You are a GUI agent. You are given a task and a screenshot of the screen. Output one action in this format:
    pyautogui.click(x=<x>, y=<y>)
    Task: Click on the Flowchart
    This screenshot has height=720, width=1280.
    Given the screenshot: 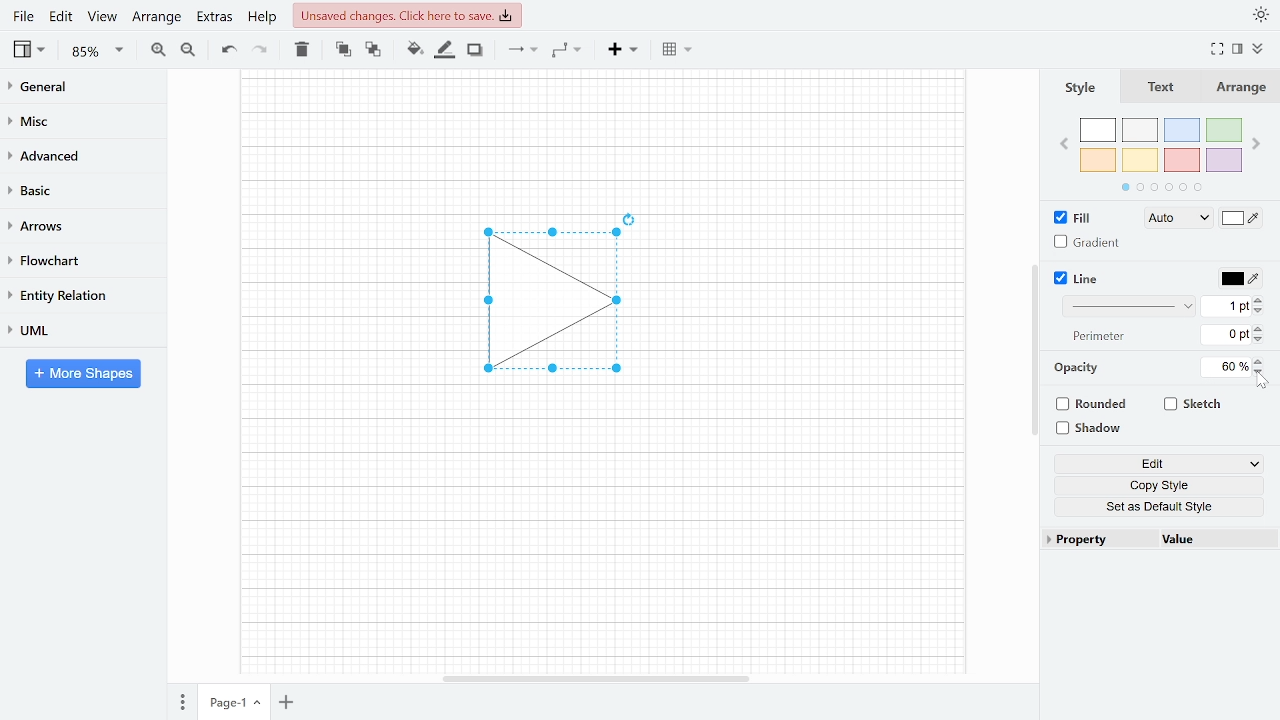 What is the action you would take?
    pyautogui.click(x=75, y=261)
    